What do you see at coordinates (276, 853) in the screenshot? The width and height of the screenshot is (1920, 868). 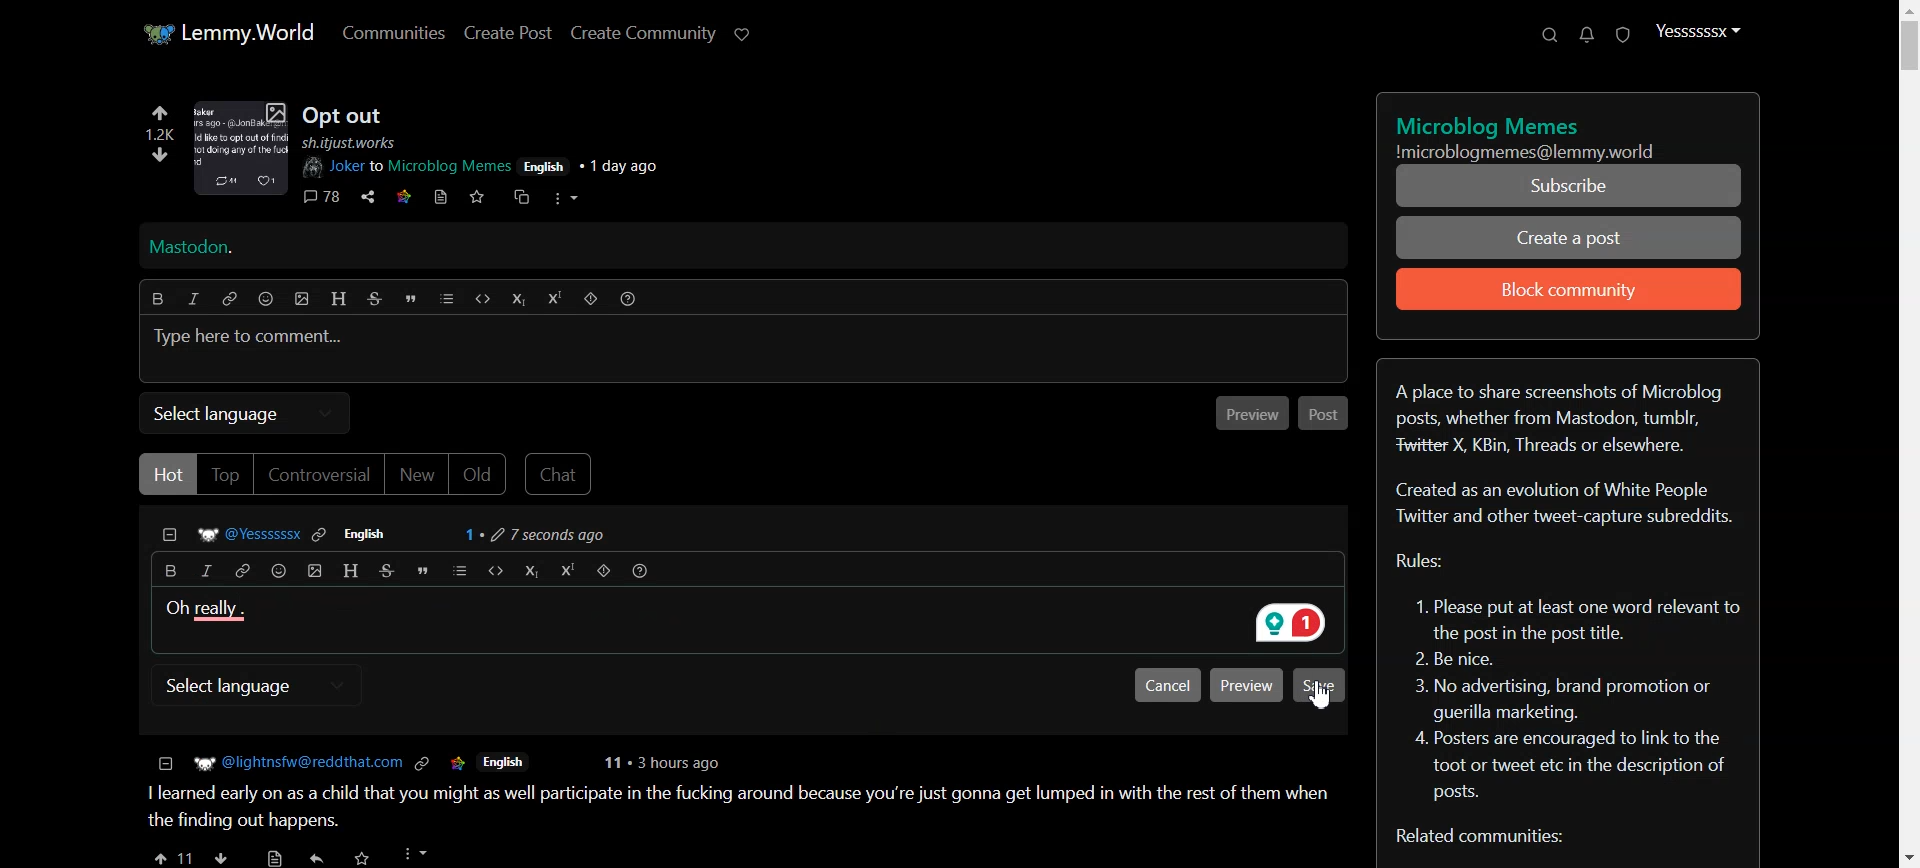 I see `save` at bounding box center [276, 853].